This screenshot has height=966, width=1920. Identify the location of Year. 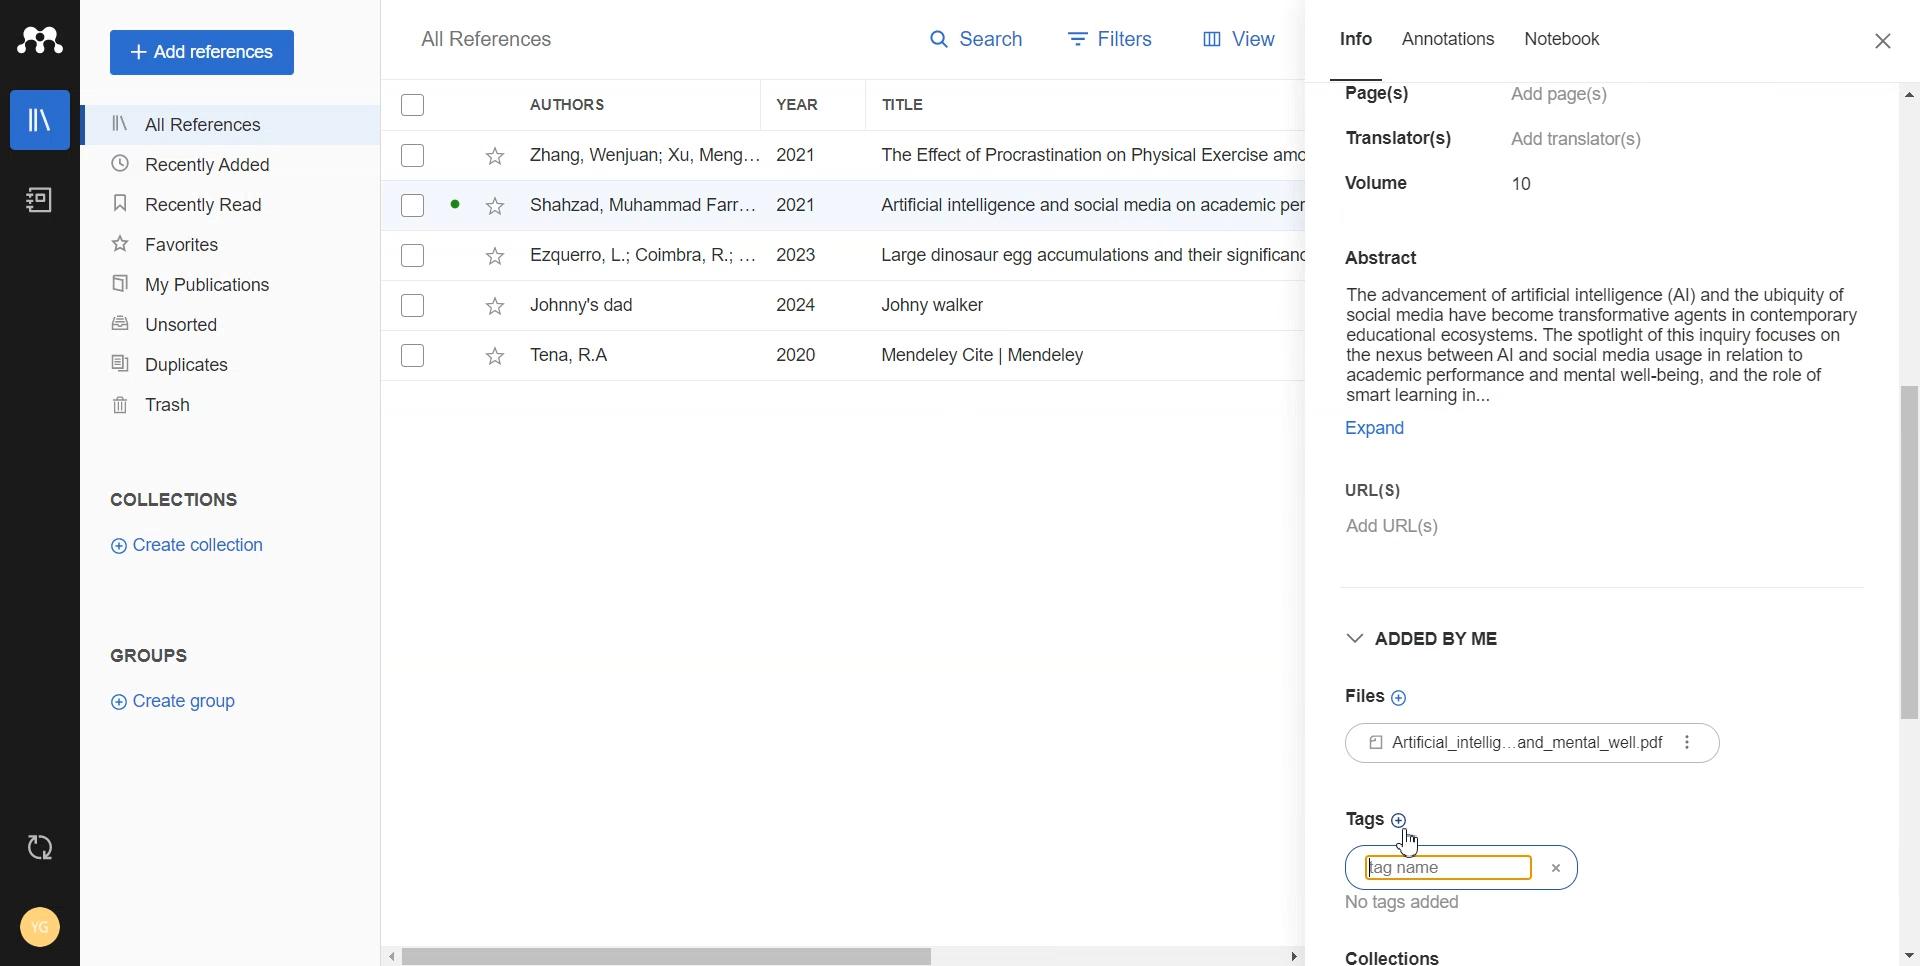
(814, 105).